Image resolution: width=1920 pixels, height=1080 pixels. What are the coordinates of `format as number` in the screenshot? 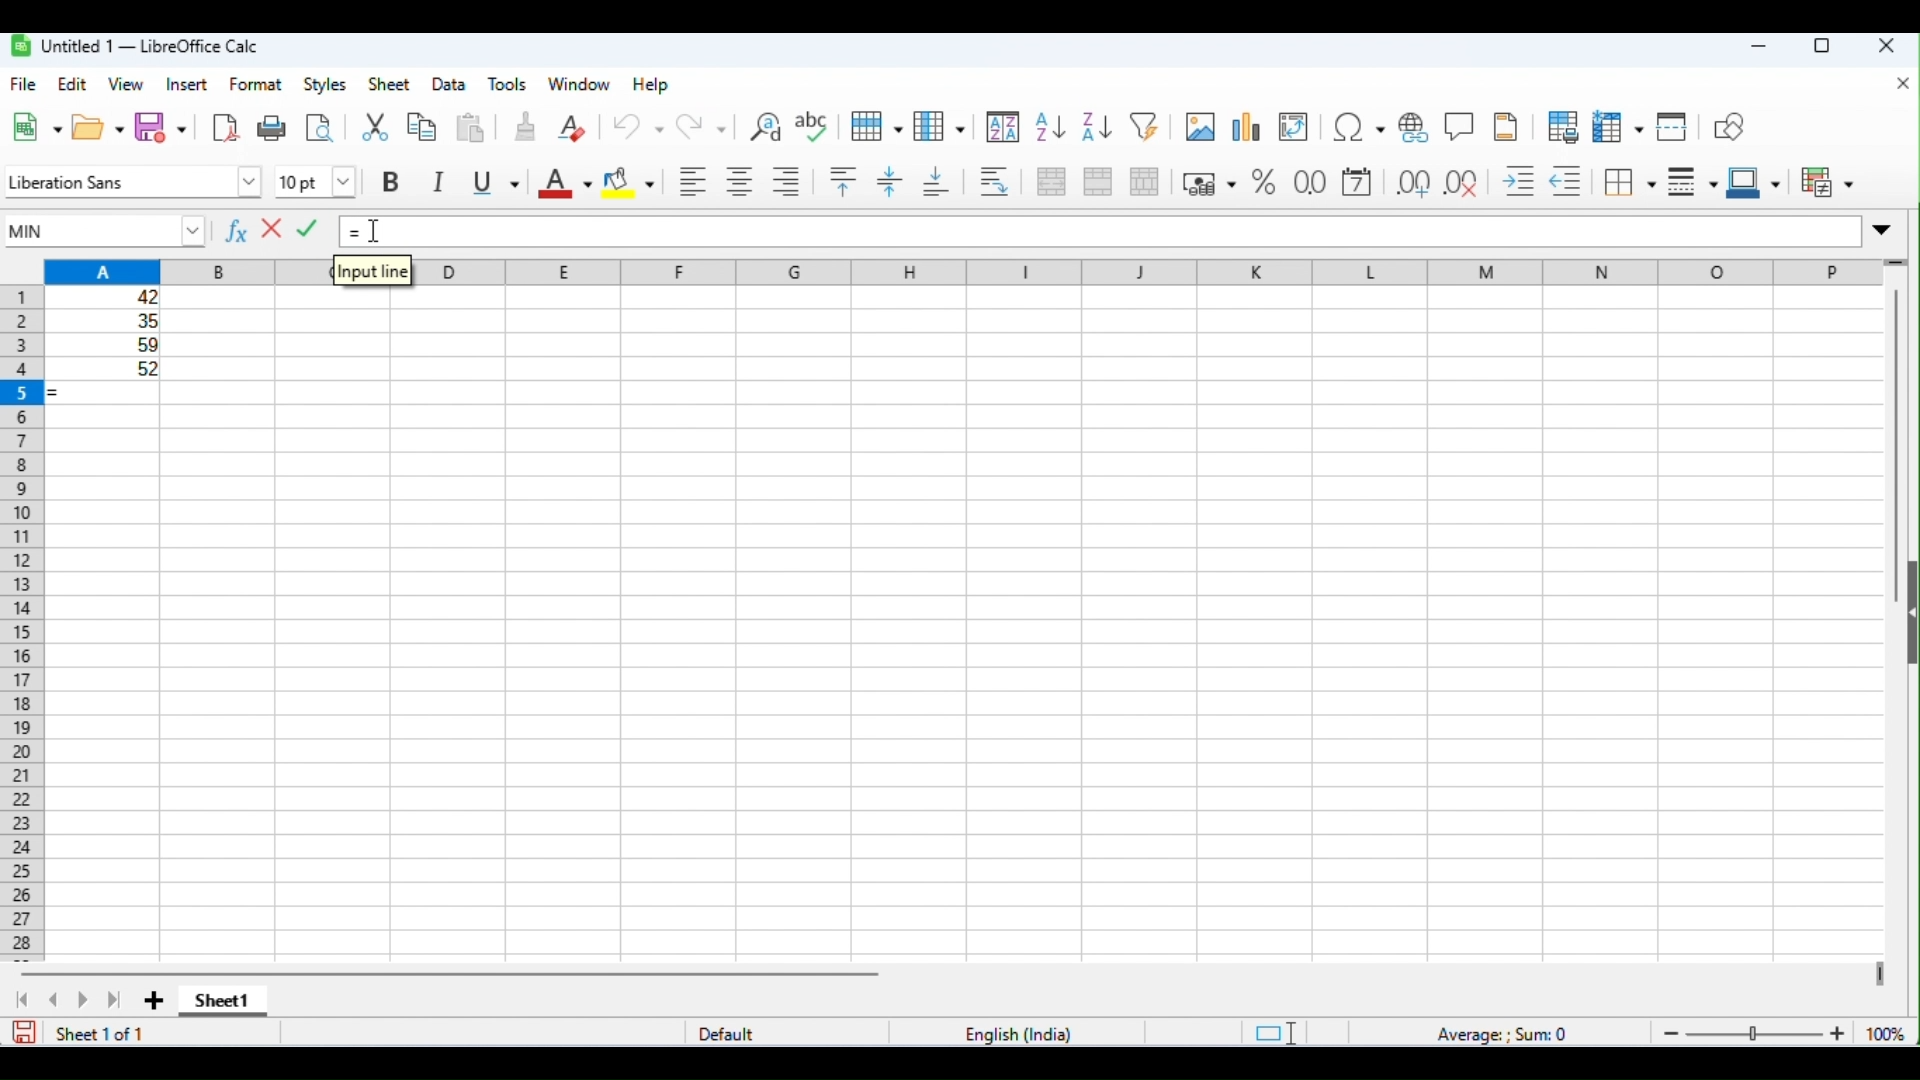 It's located at (1309, 183).